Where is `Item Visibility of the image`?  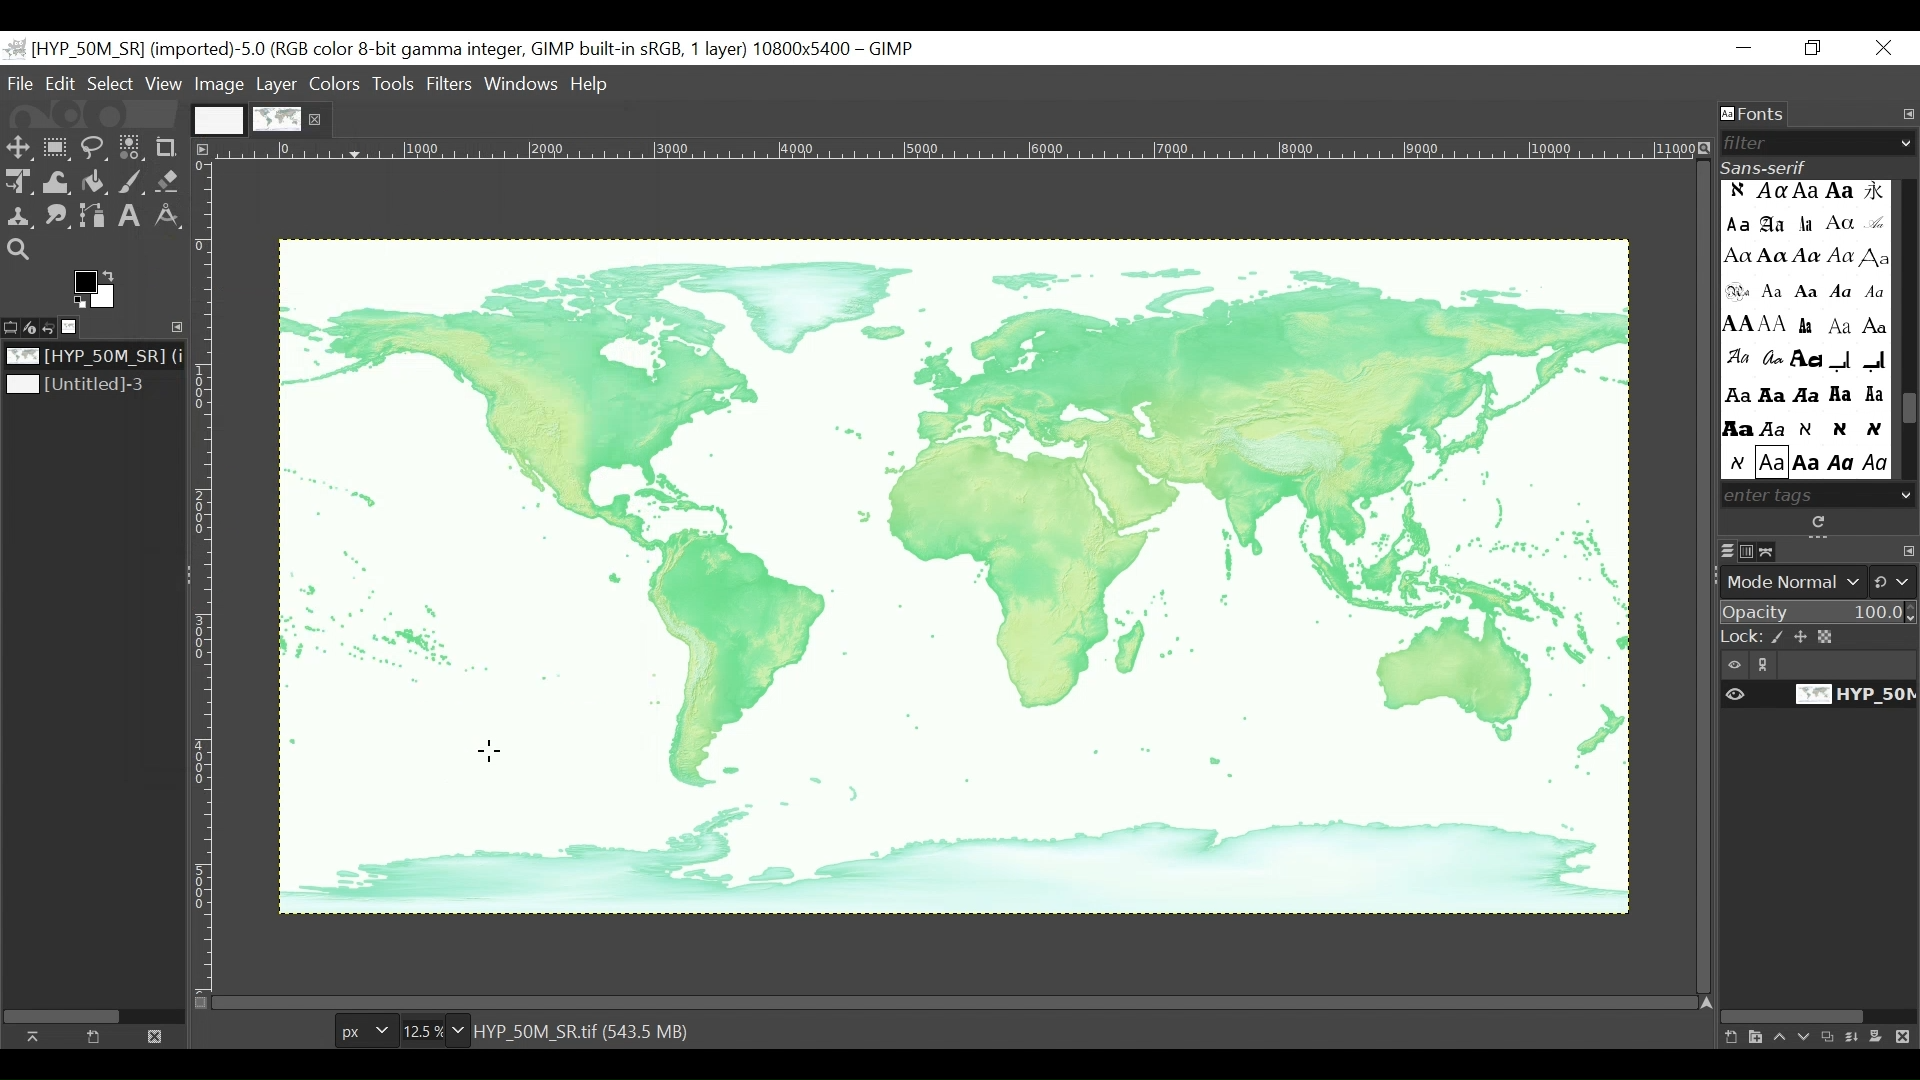 Item Visibility of the image is located at coordinates (1815, 695).